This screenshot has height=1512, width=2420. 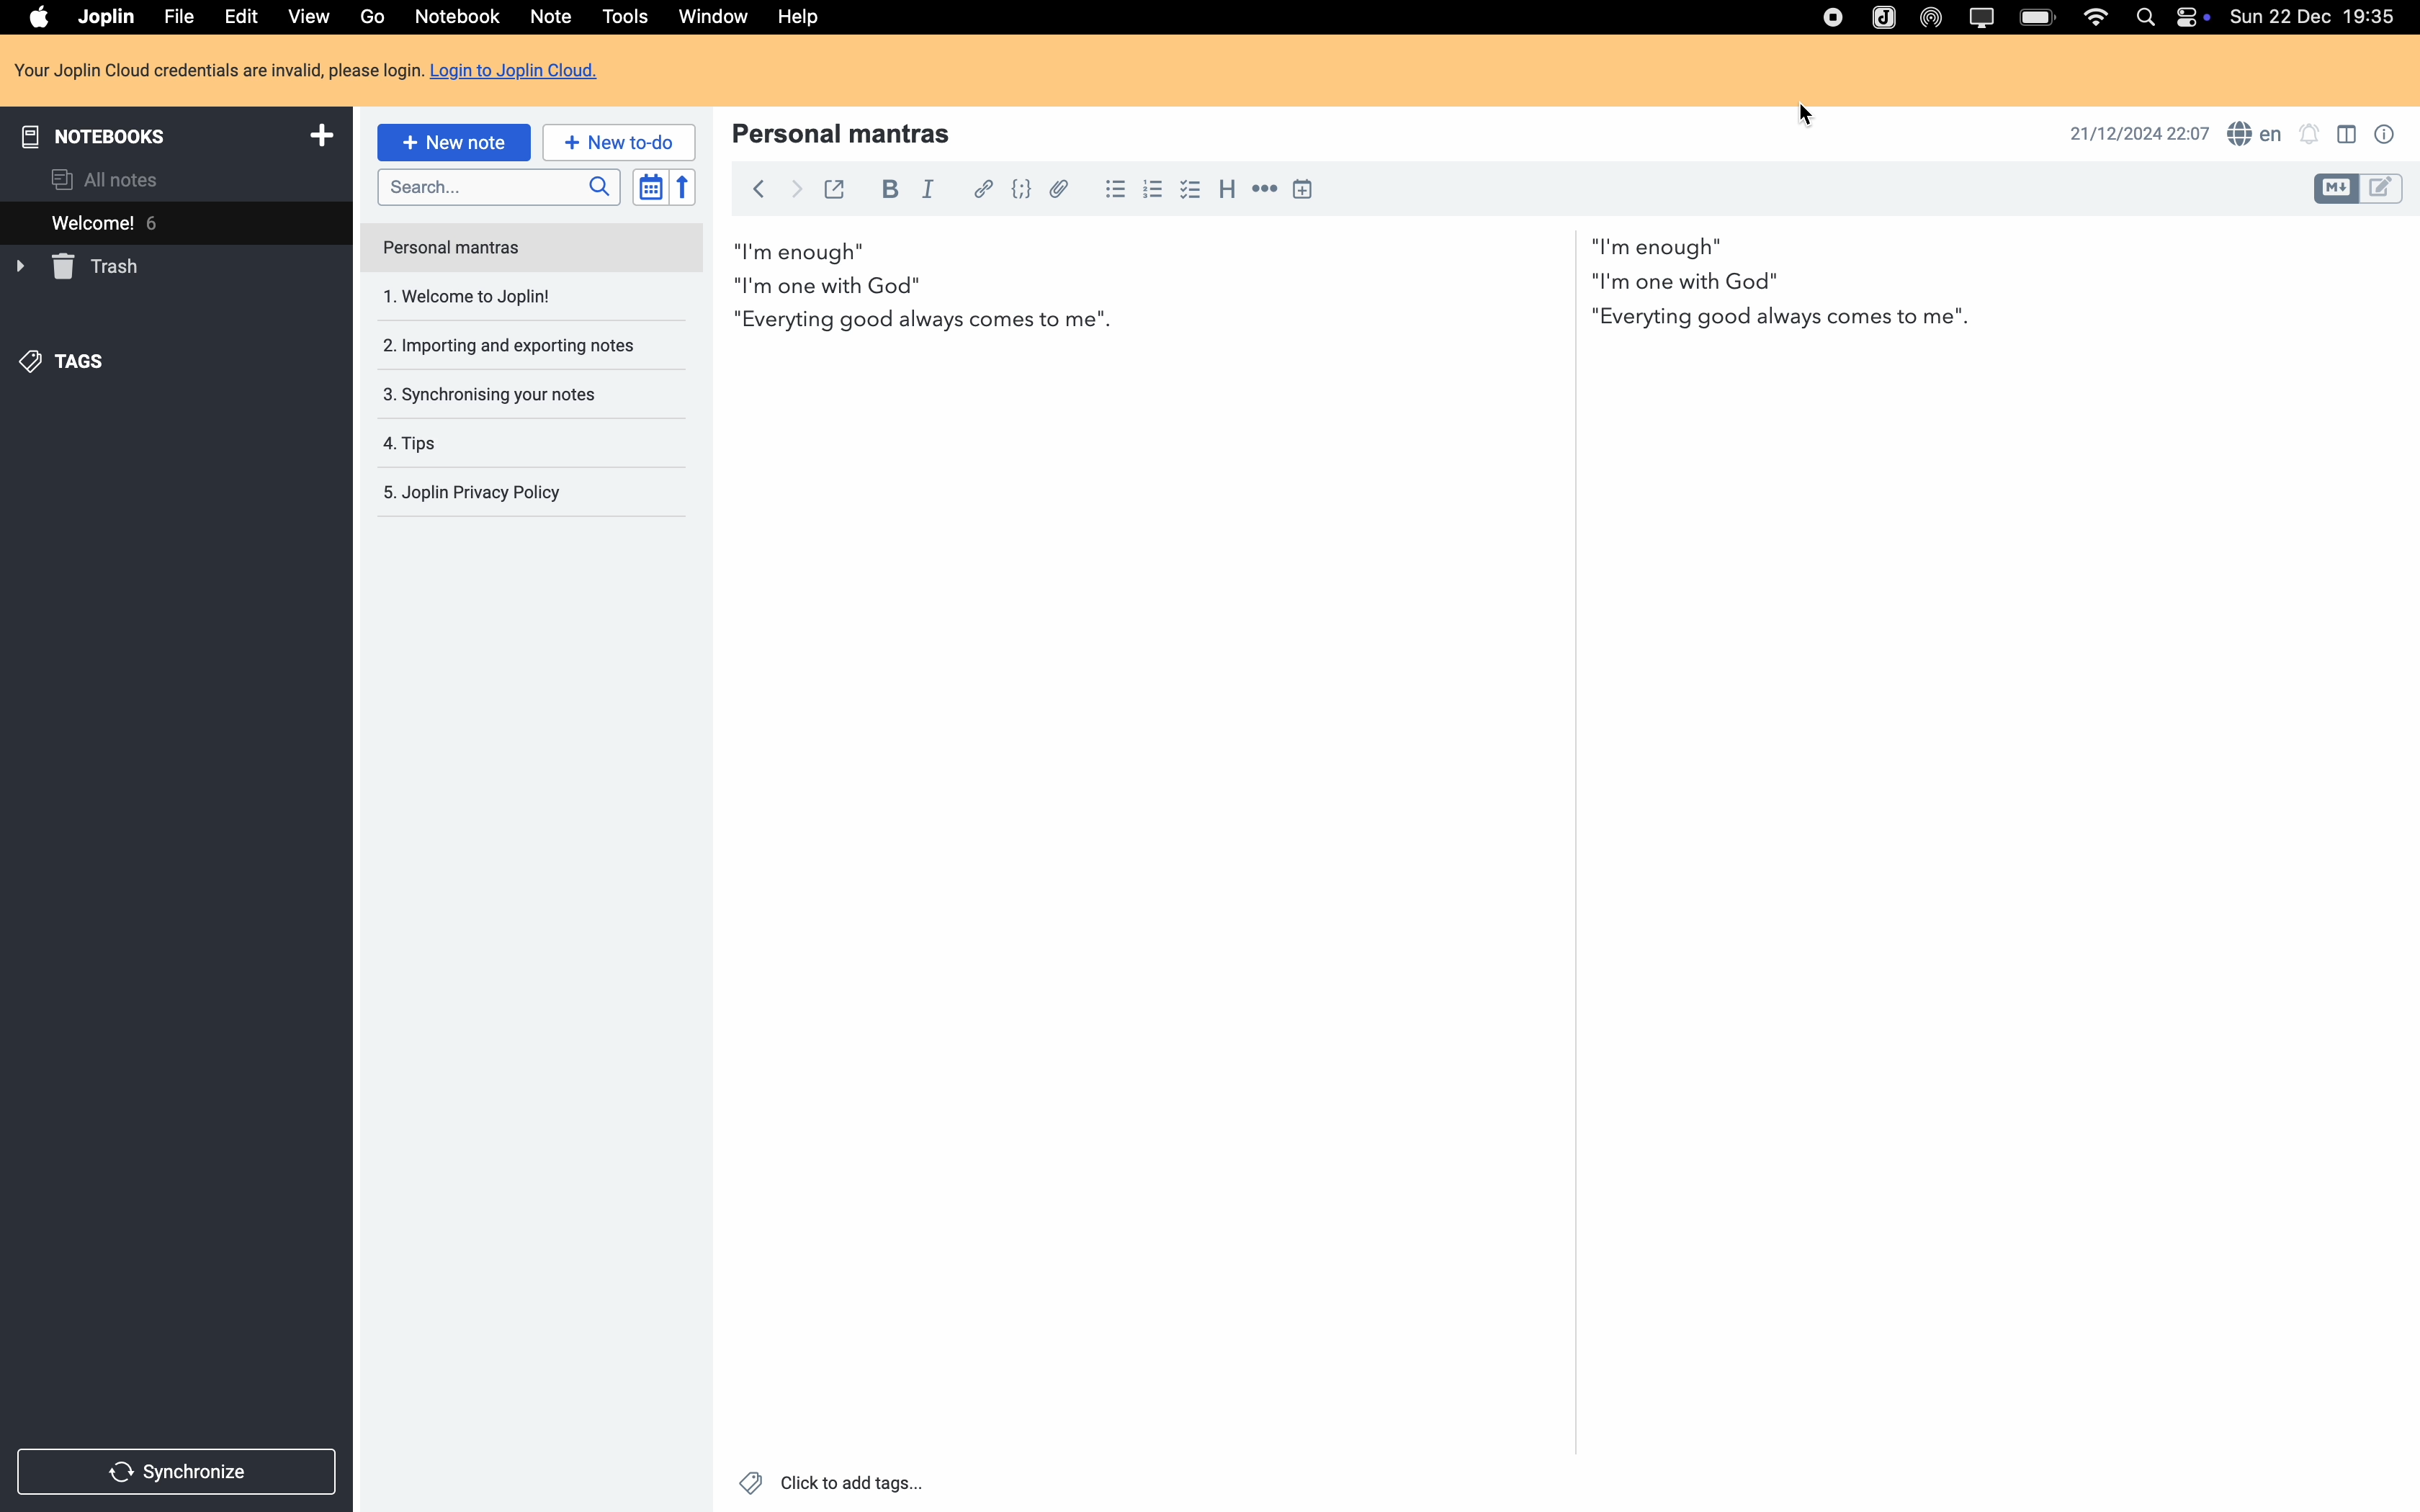 I want to click on toggle sort order field, so click(x=647, y=187).